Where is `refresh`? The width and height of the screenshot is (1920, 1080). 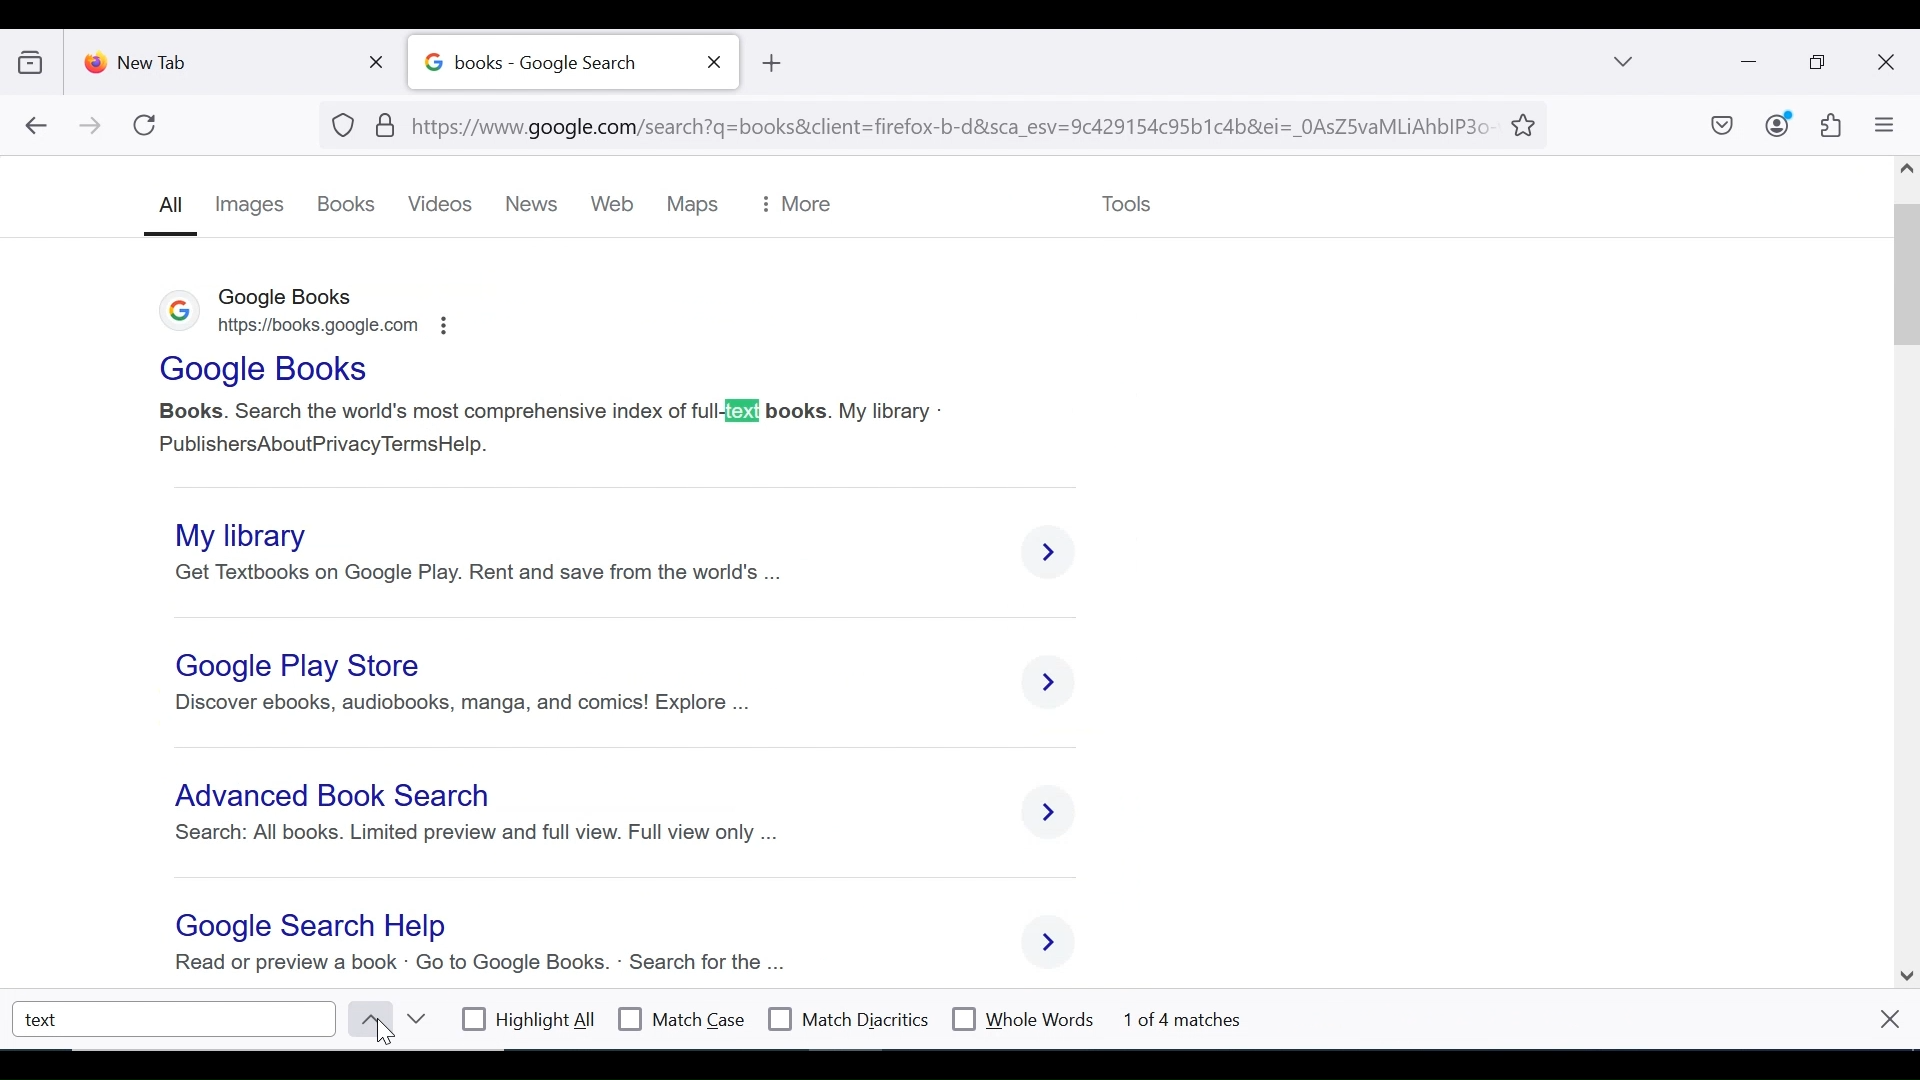 refresh is located at coordinates (146, 125).